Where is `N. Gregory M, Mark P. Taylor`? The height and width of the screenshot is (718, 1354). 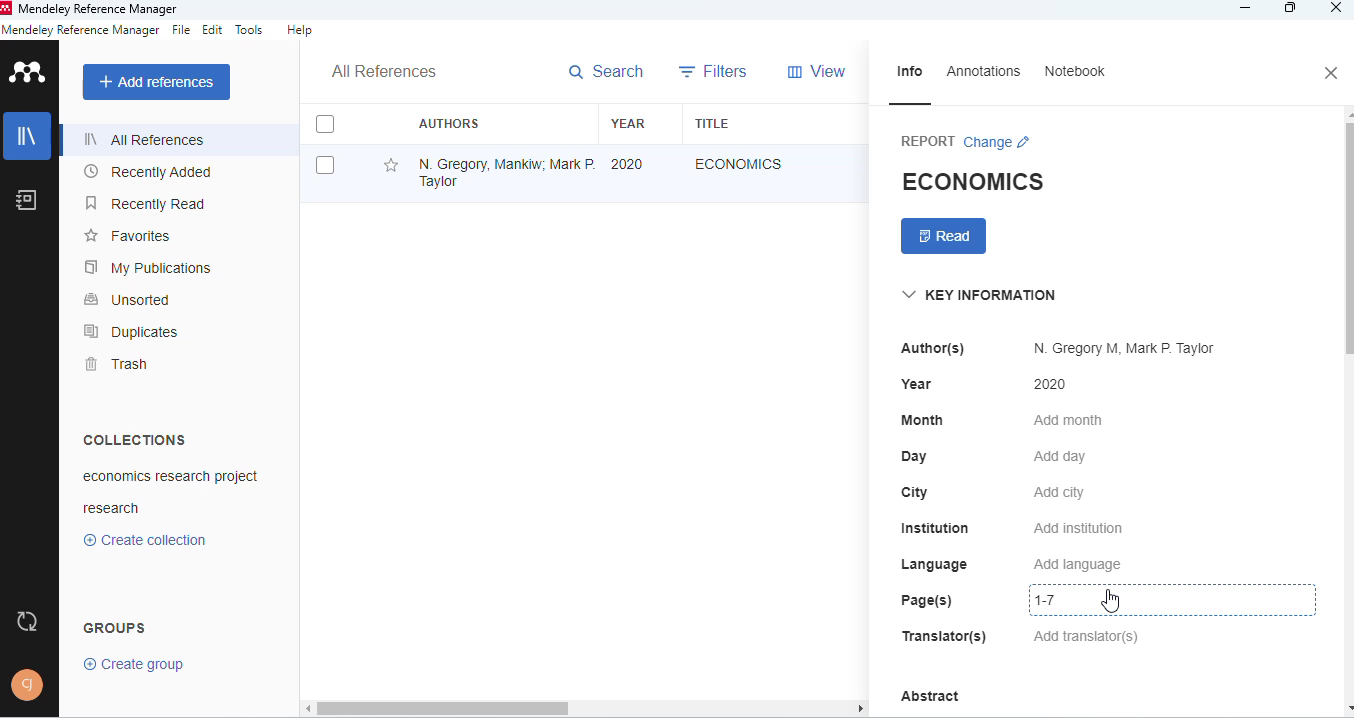
N. Gregory M, Mark P. Taylor is located at coordinates (1126, 348).